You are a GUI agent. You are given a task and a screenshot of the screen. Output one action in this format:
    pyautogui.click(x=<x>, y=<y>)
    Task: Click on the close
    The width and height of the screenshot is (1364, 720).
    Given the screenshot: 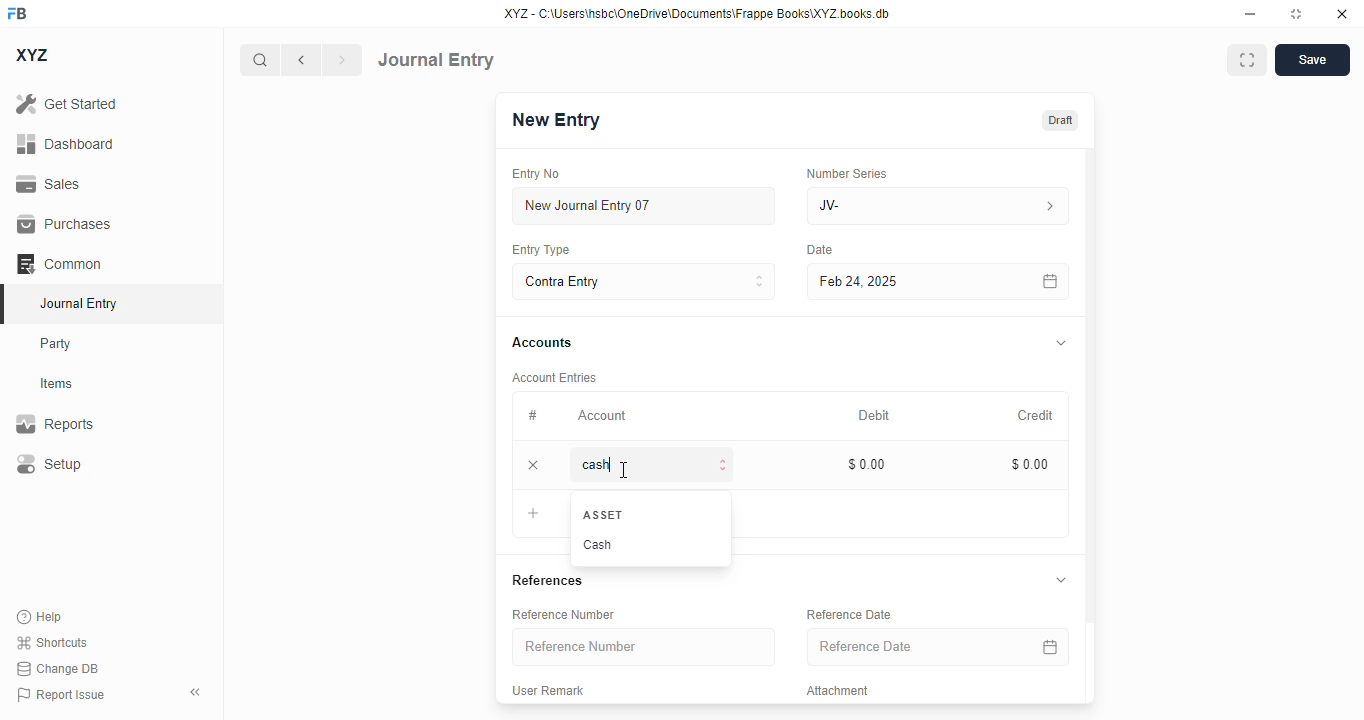 What is the action you would take?
    pyautogui.click(x=1342, y=14)
    